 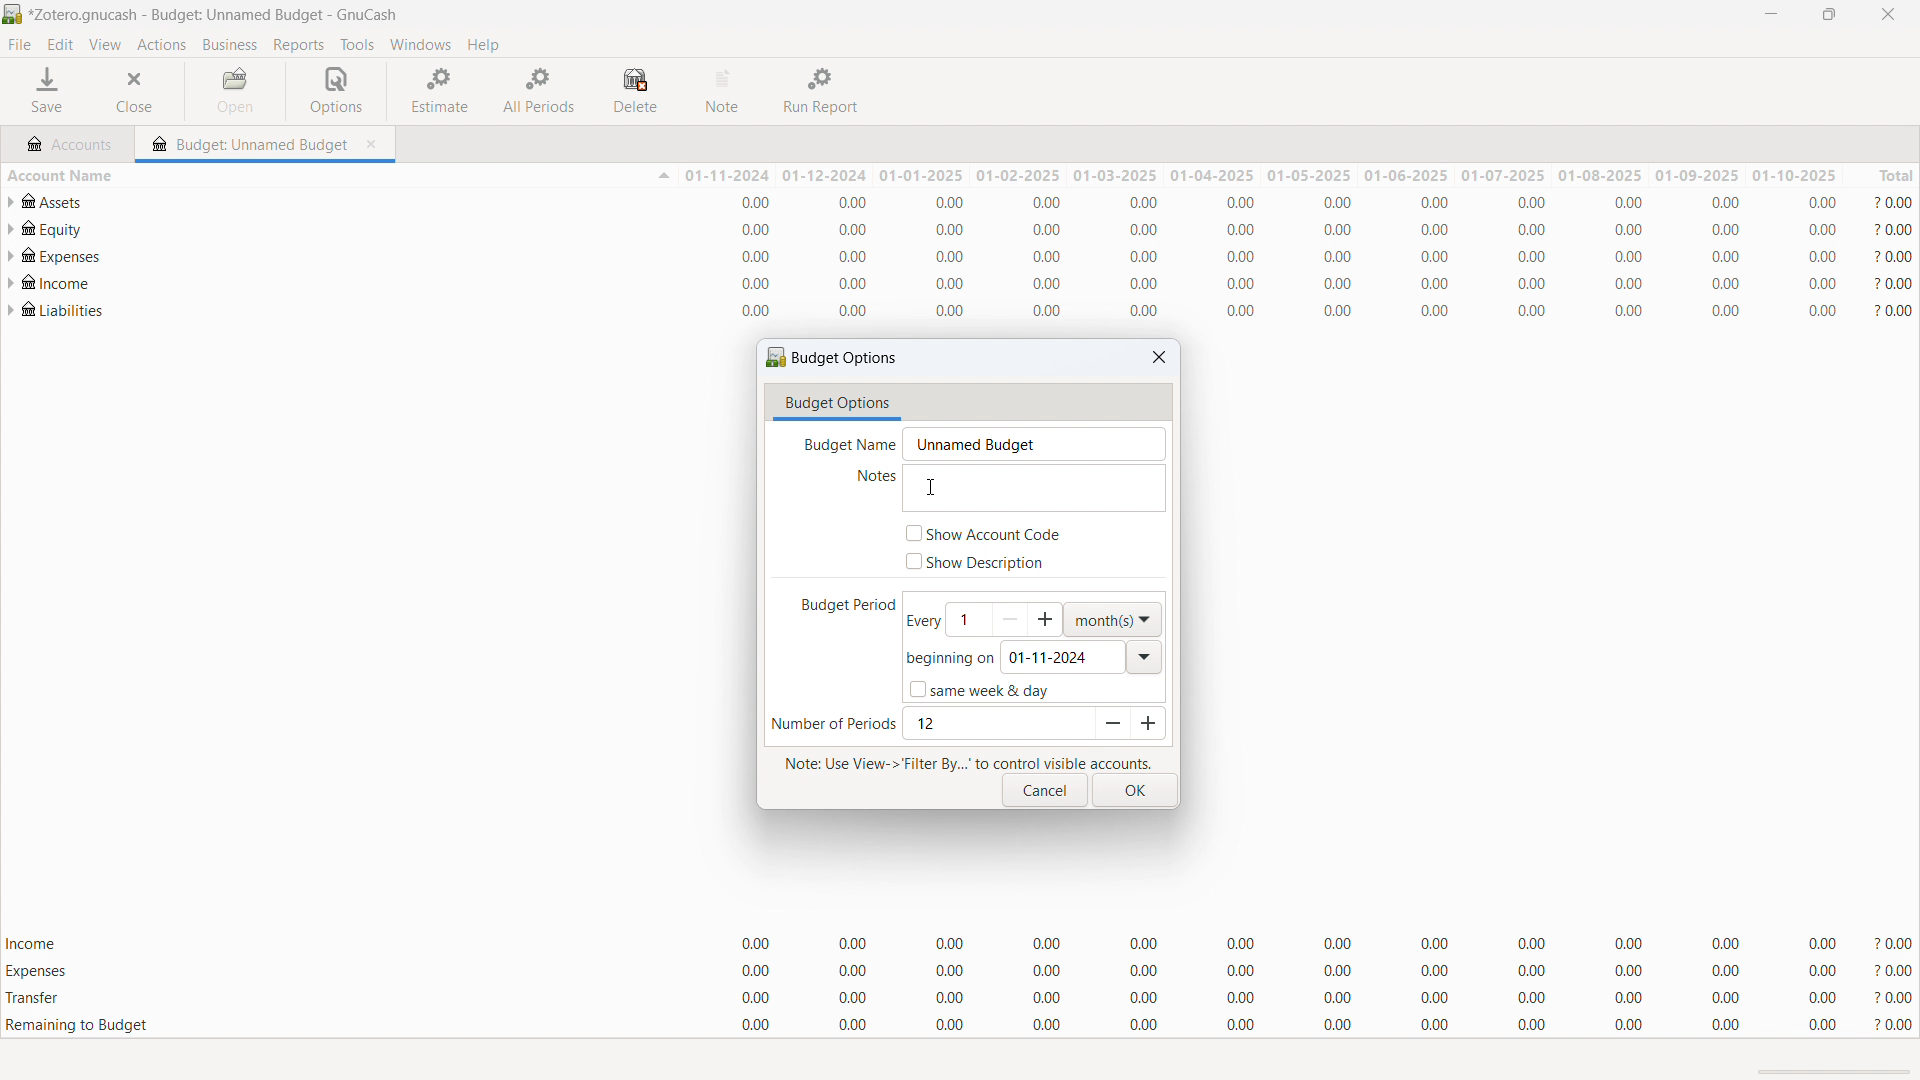 I want to click on show description, so click(x=977, y=562).